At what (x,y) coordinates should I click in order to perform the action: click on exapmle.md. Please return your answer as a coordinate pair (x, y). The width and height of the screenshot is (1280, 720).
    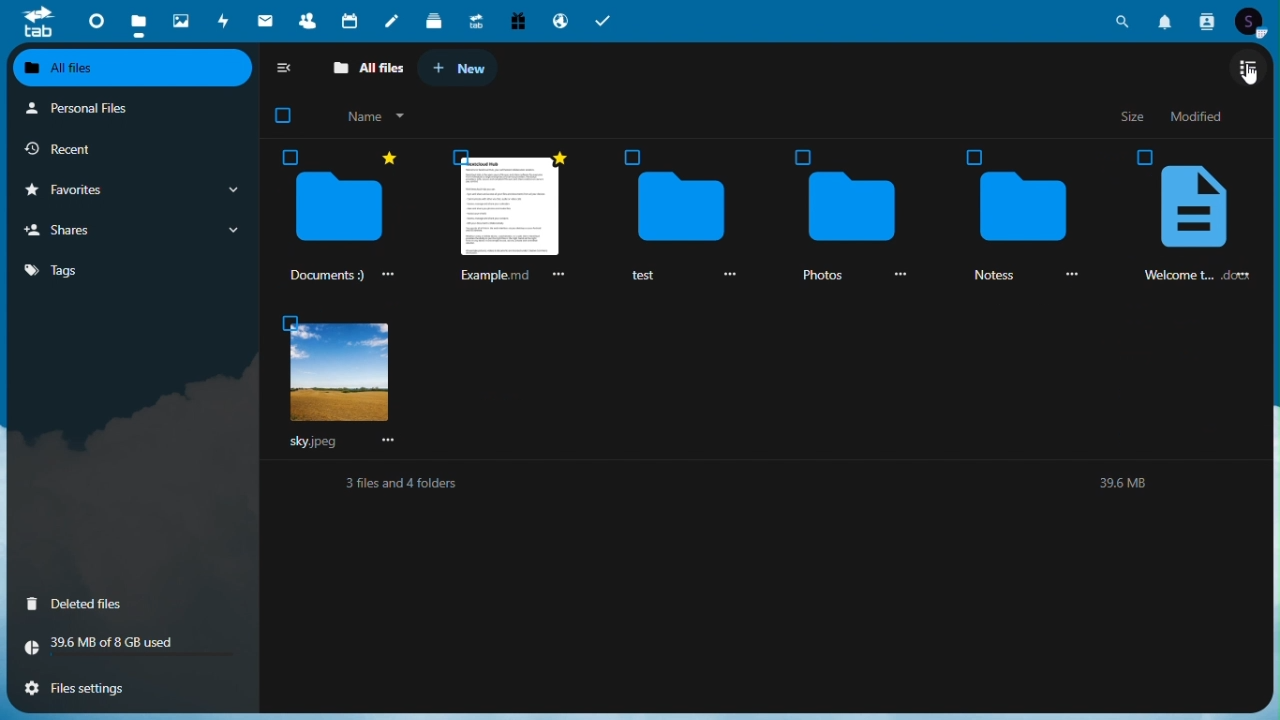
    Looking at the image, I should click on (492, 275).